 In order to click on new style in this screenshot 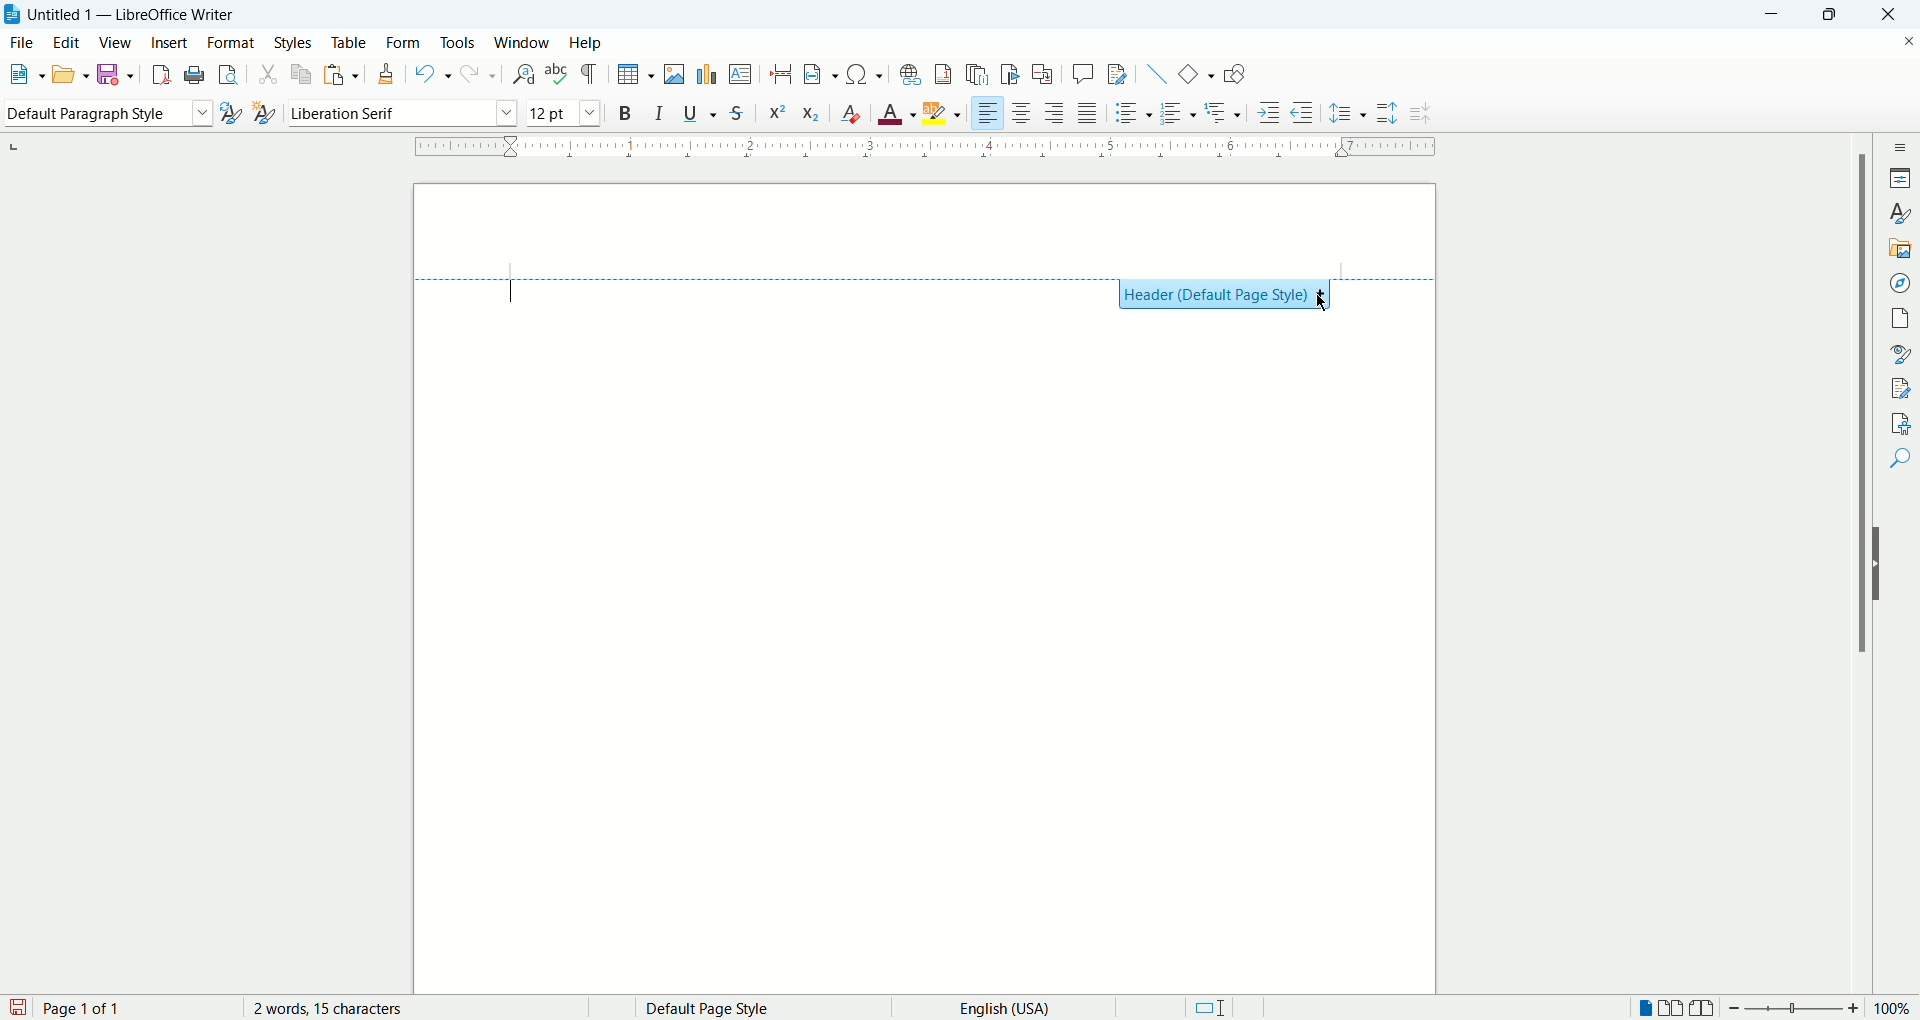, I will do `click(266, 116)`.